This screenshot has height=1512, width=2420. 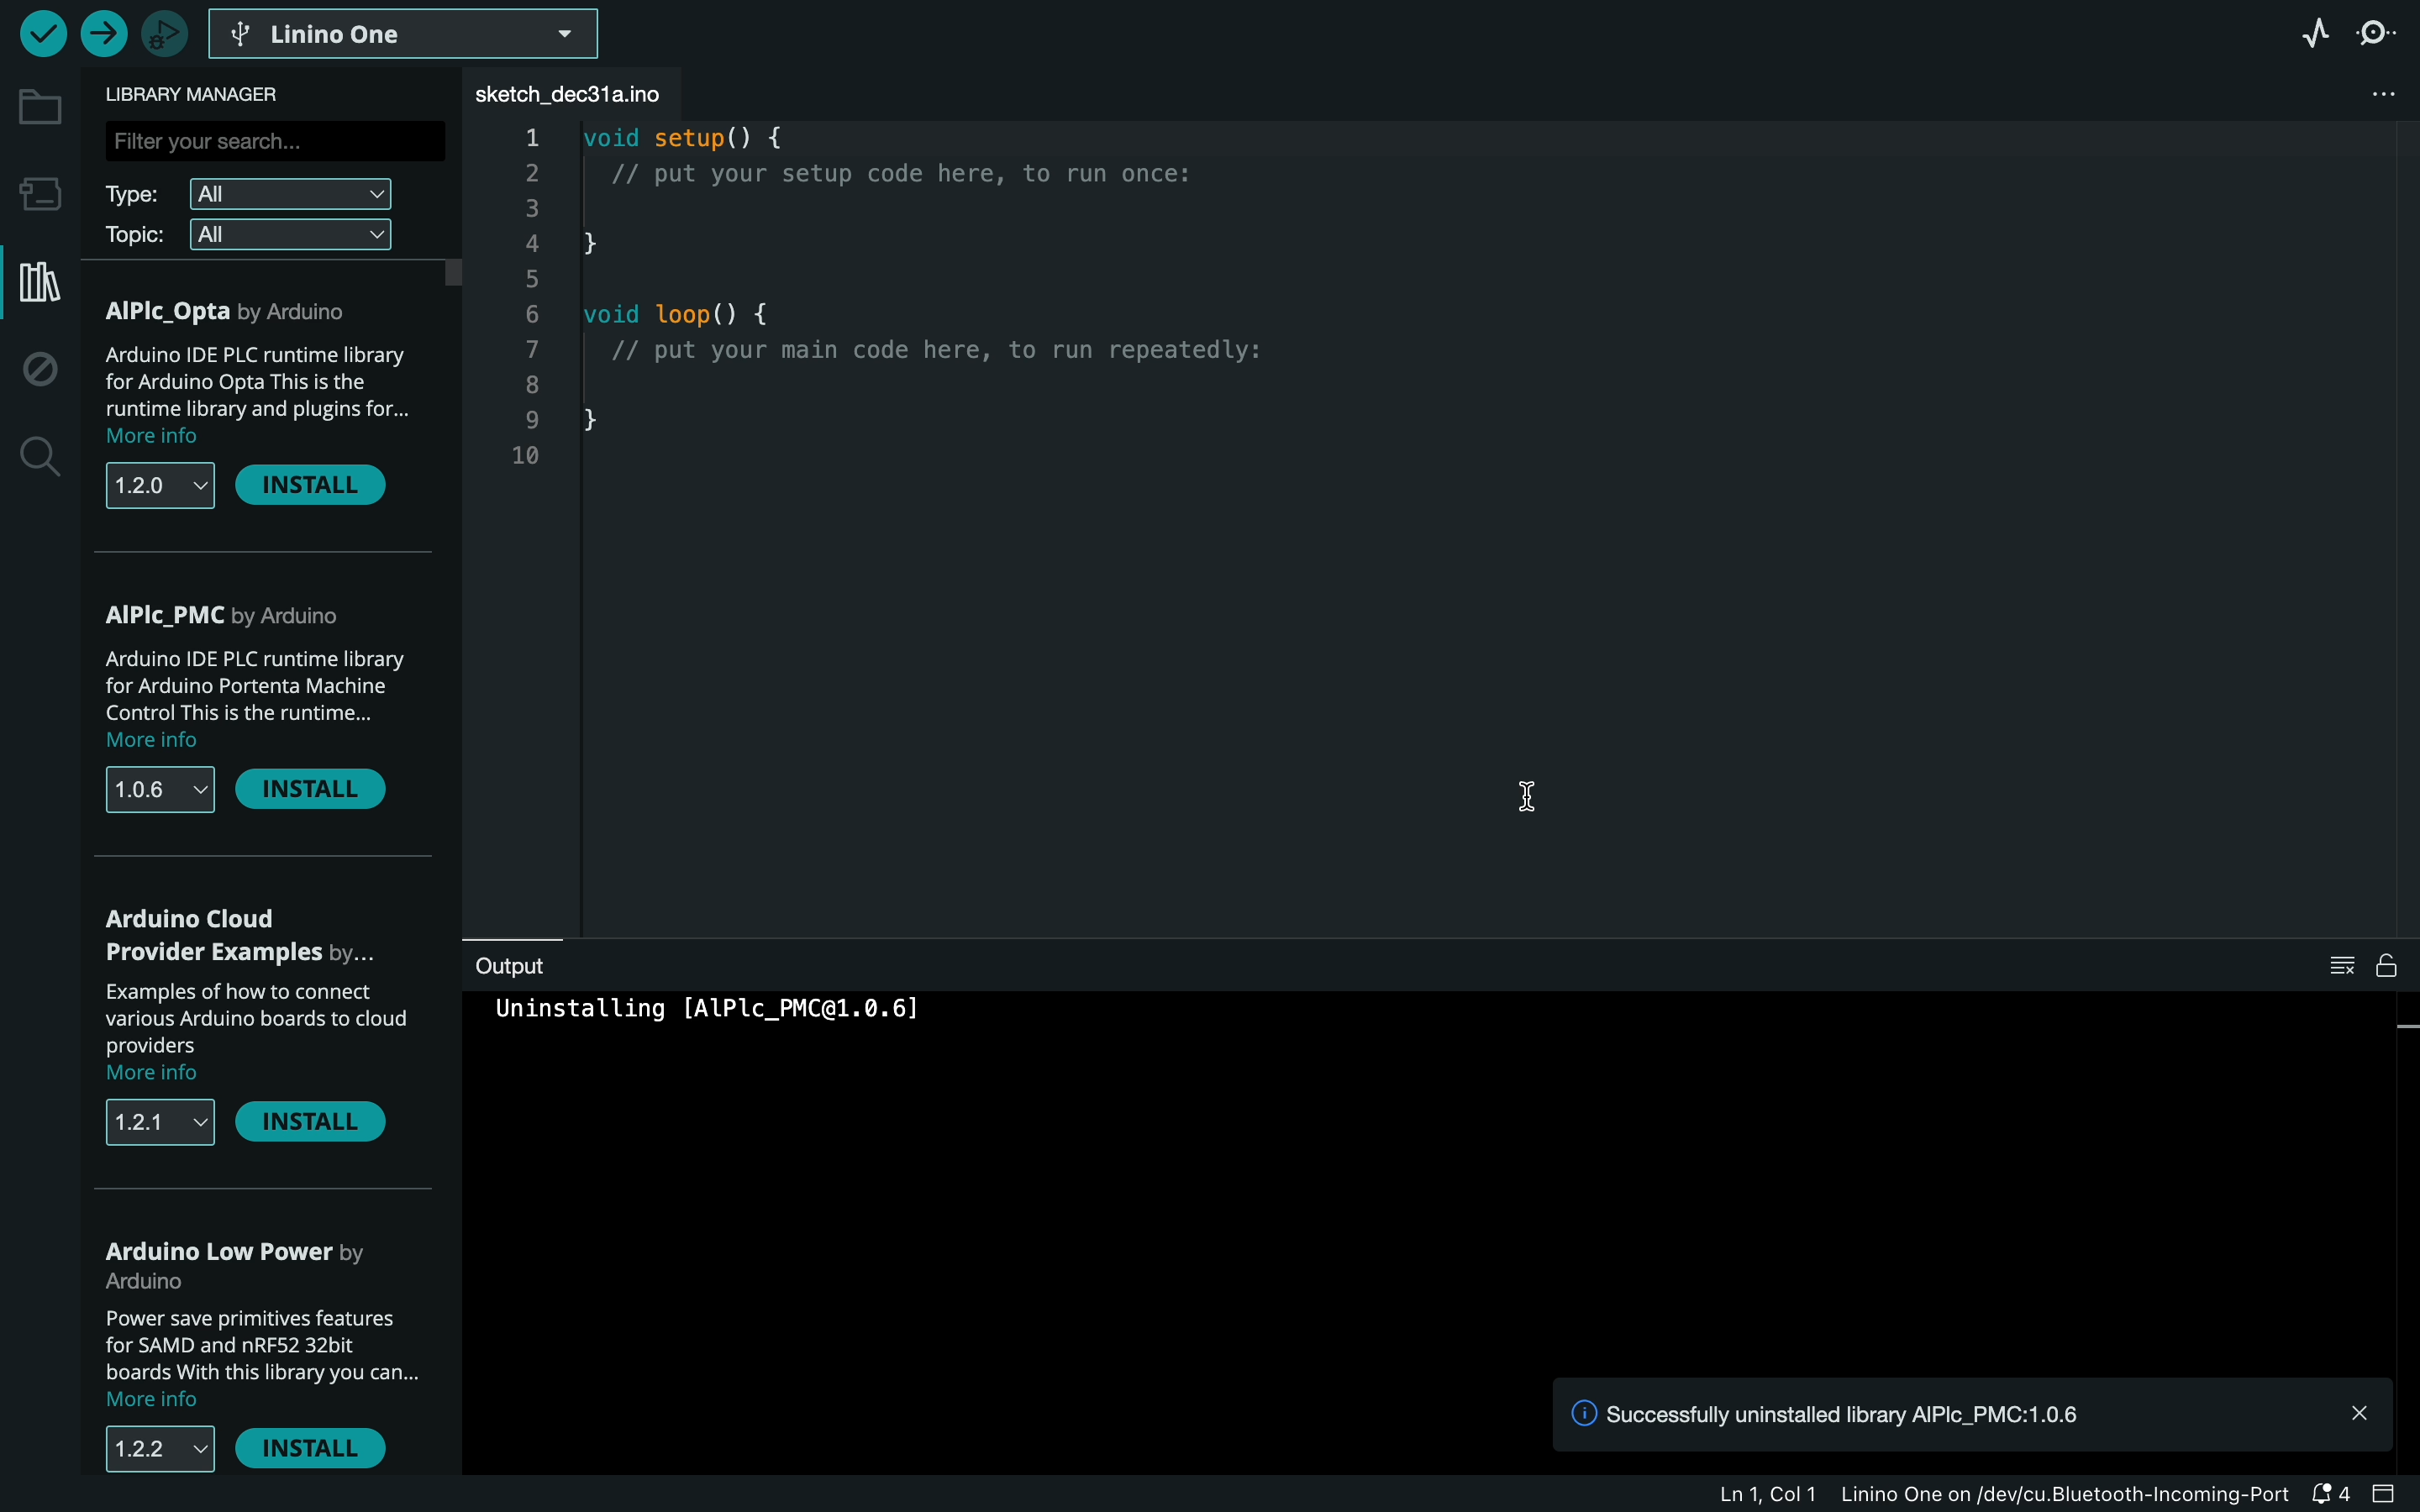 What do you see at coordinates (413, 36) in the screenshot?
I see `board selecter` at bounding box center [413, 36].